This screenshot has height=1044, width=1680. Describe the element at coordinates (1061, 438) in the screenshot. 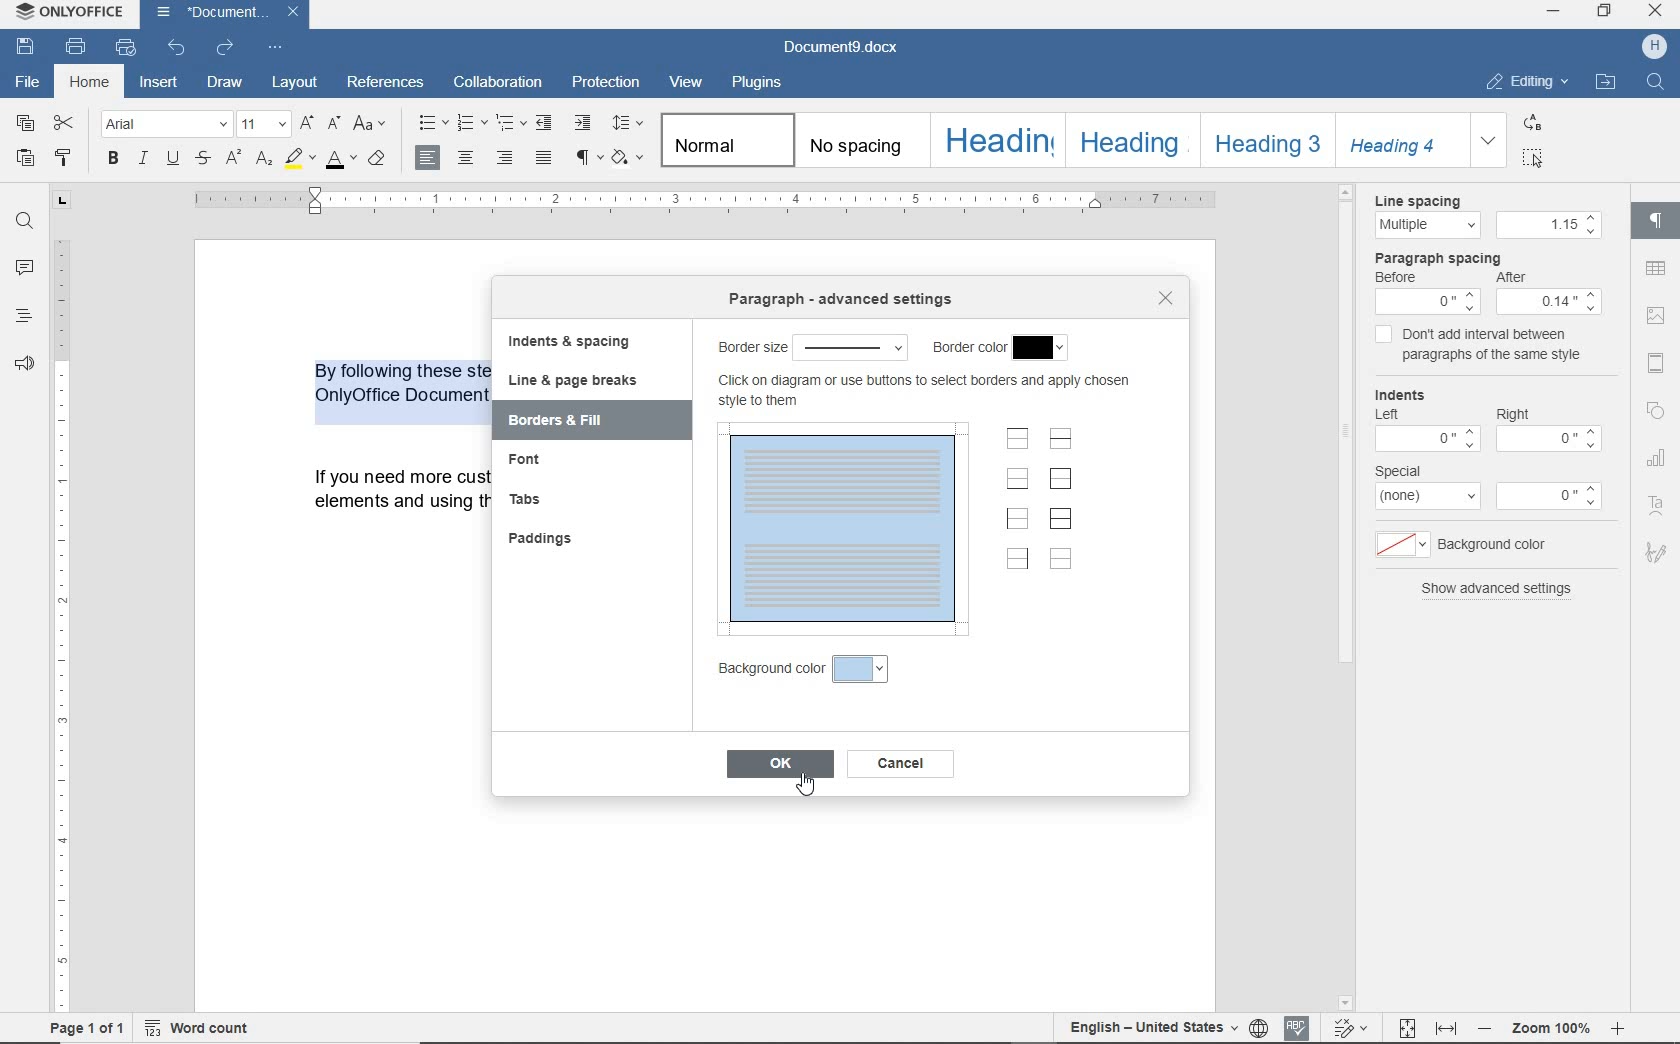

I see `set horizontal inner lines only` at that location.